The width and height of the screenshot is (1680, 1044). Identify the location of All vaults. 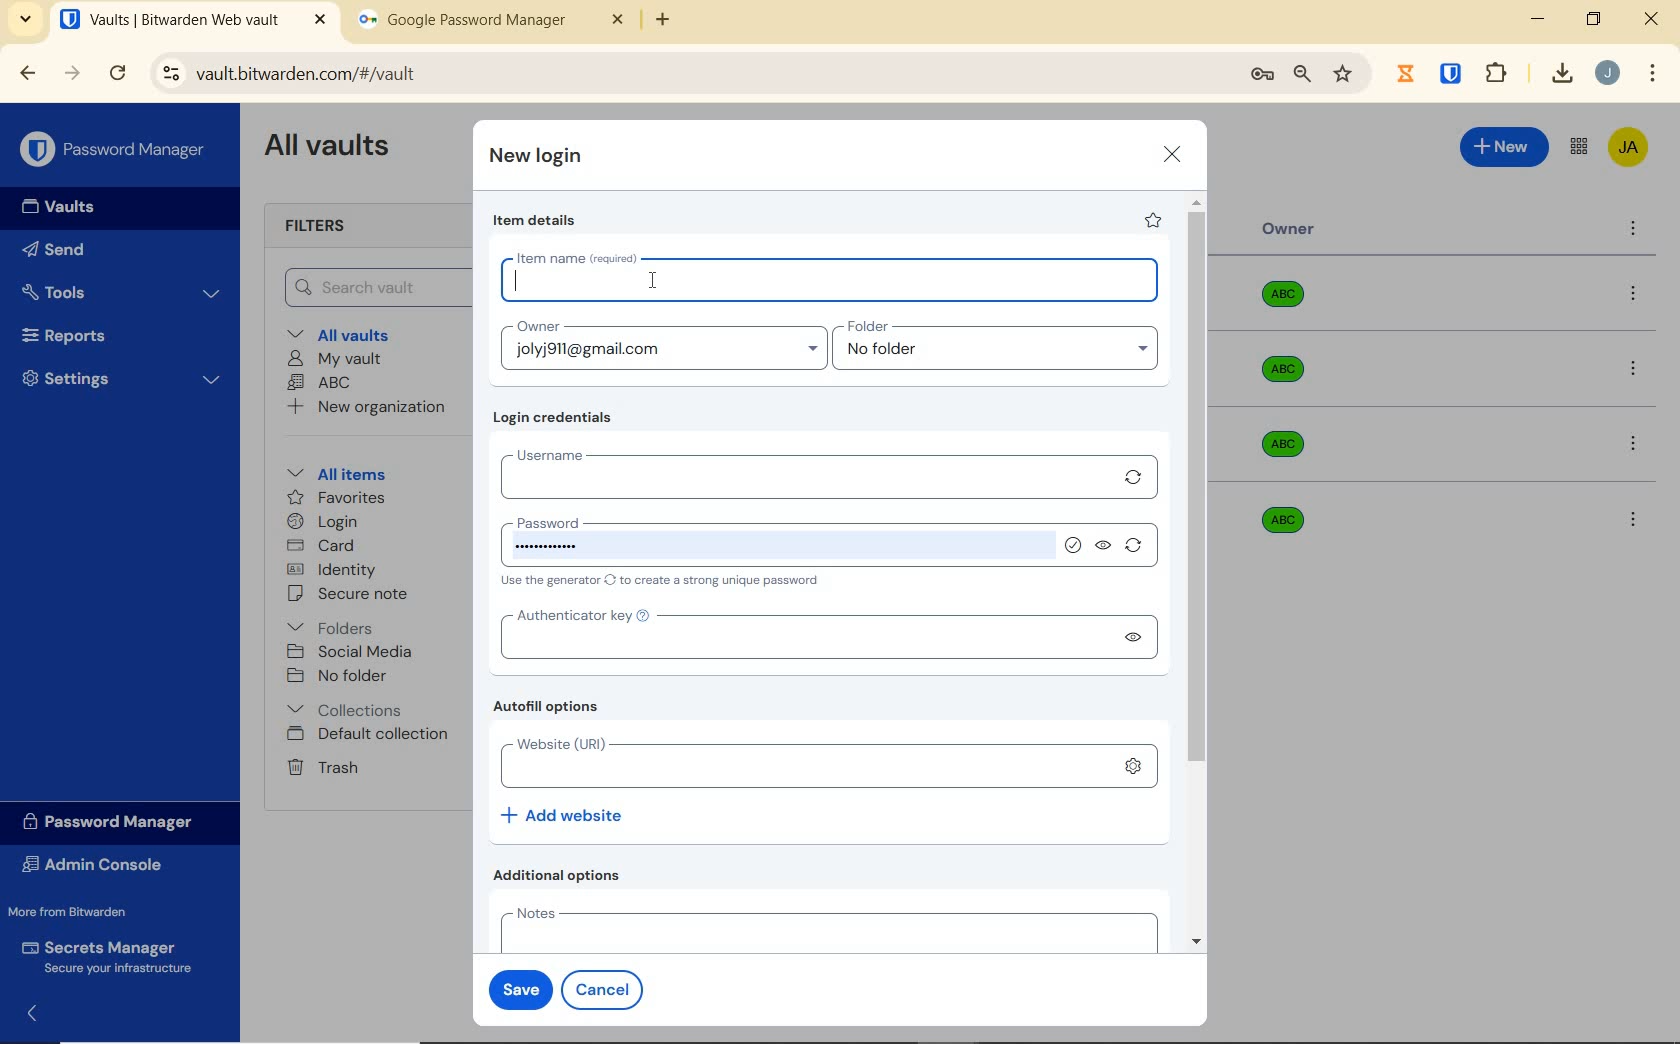
(346, 333).